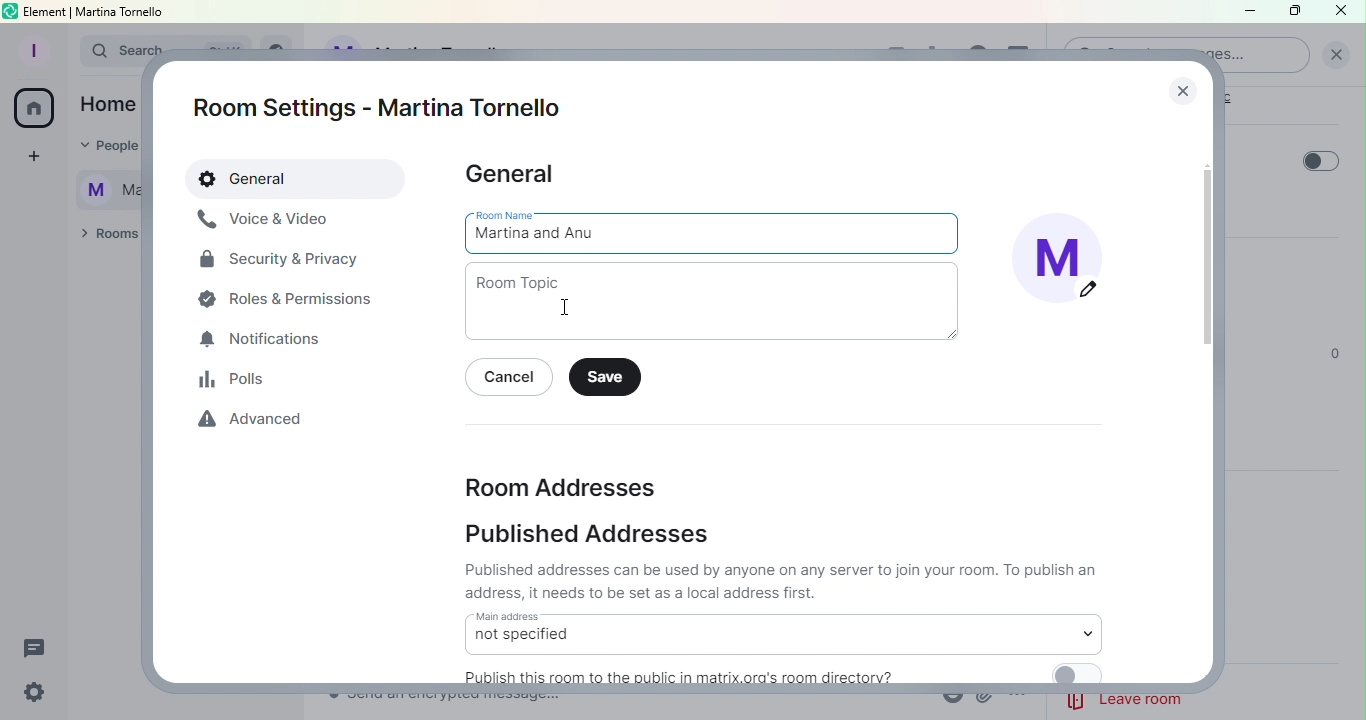 Image resolution: width=1366 pixels, height=720 pixels. Describe the element at coordinates (784, 581) in the screenshot. I see `published addresses can be used by anyone on any server to join your room. To publish an adress, it needs to be set as local address first` at that location.